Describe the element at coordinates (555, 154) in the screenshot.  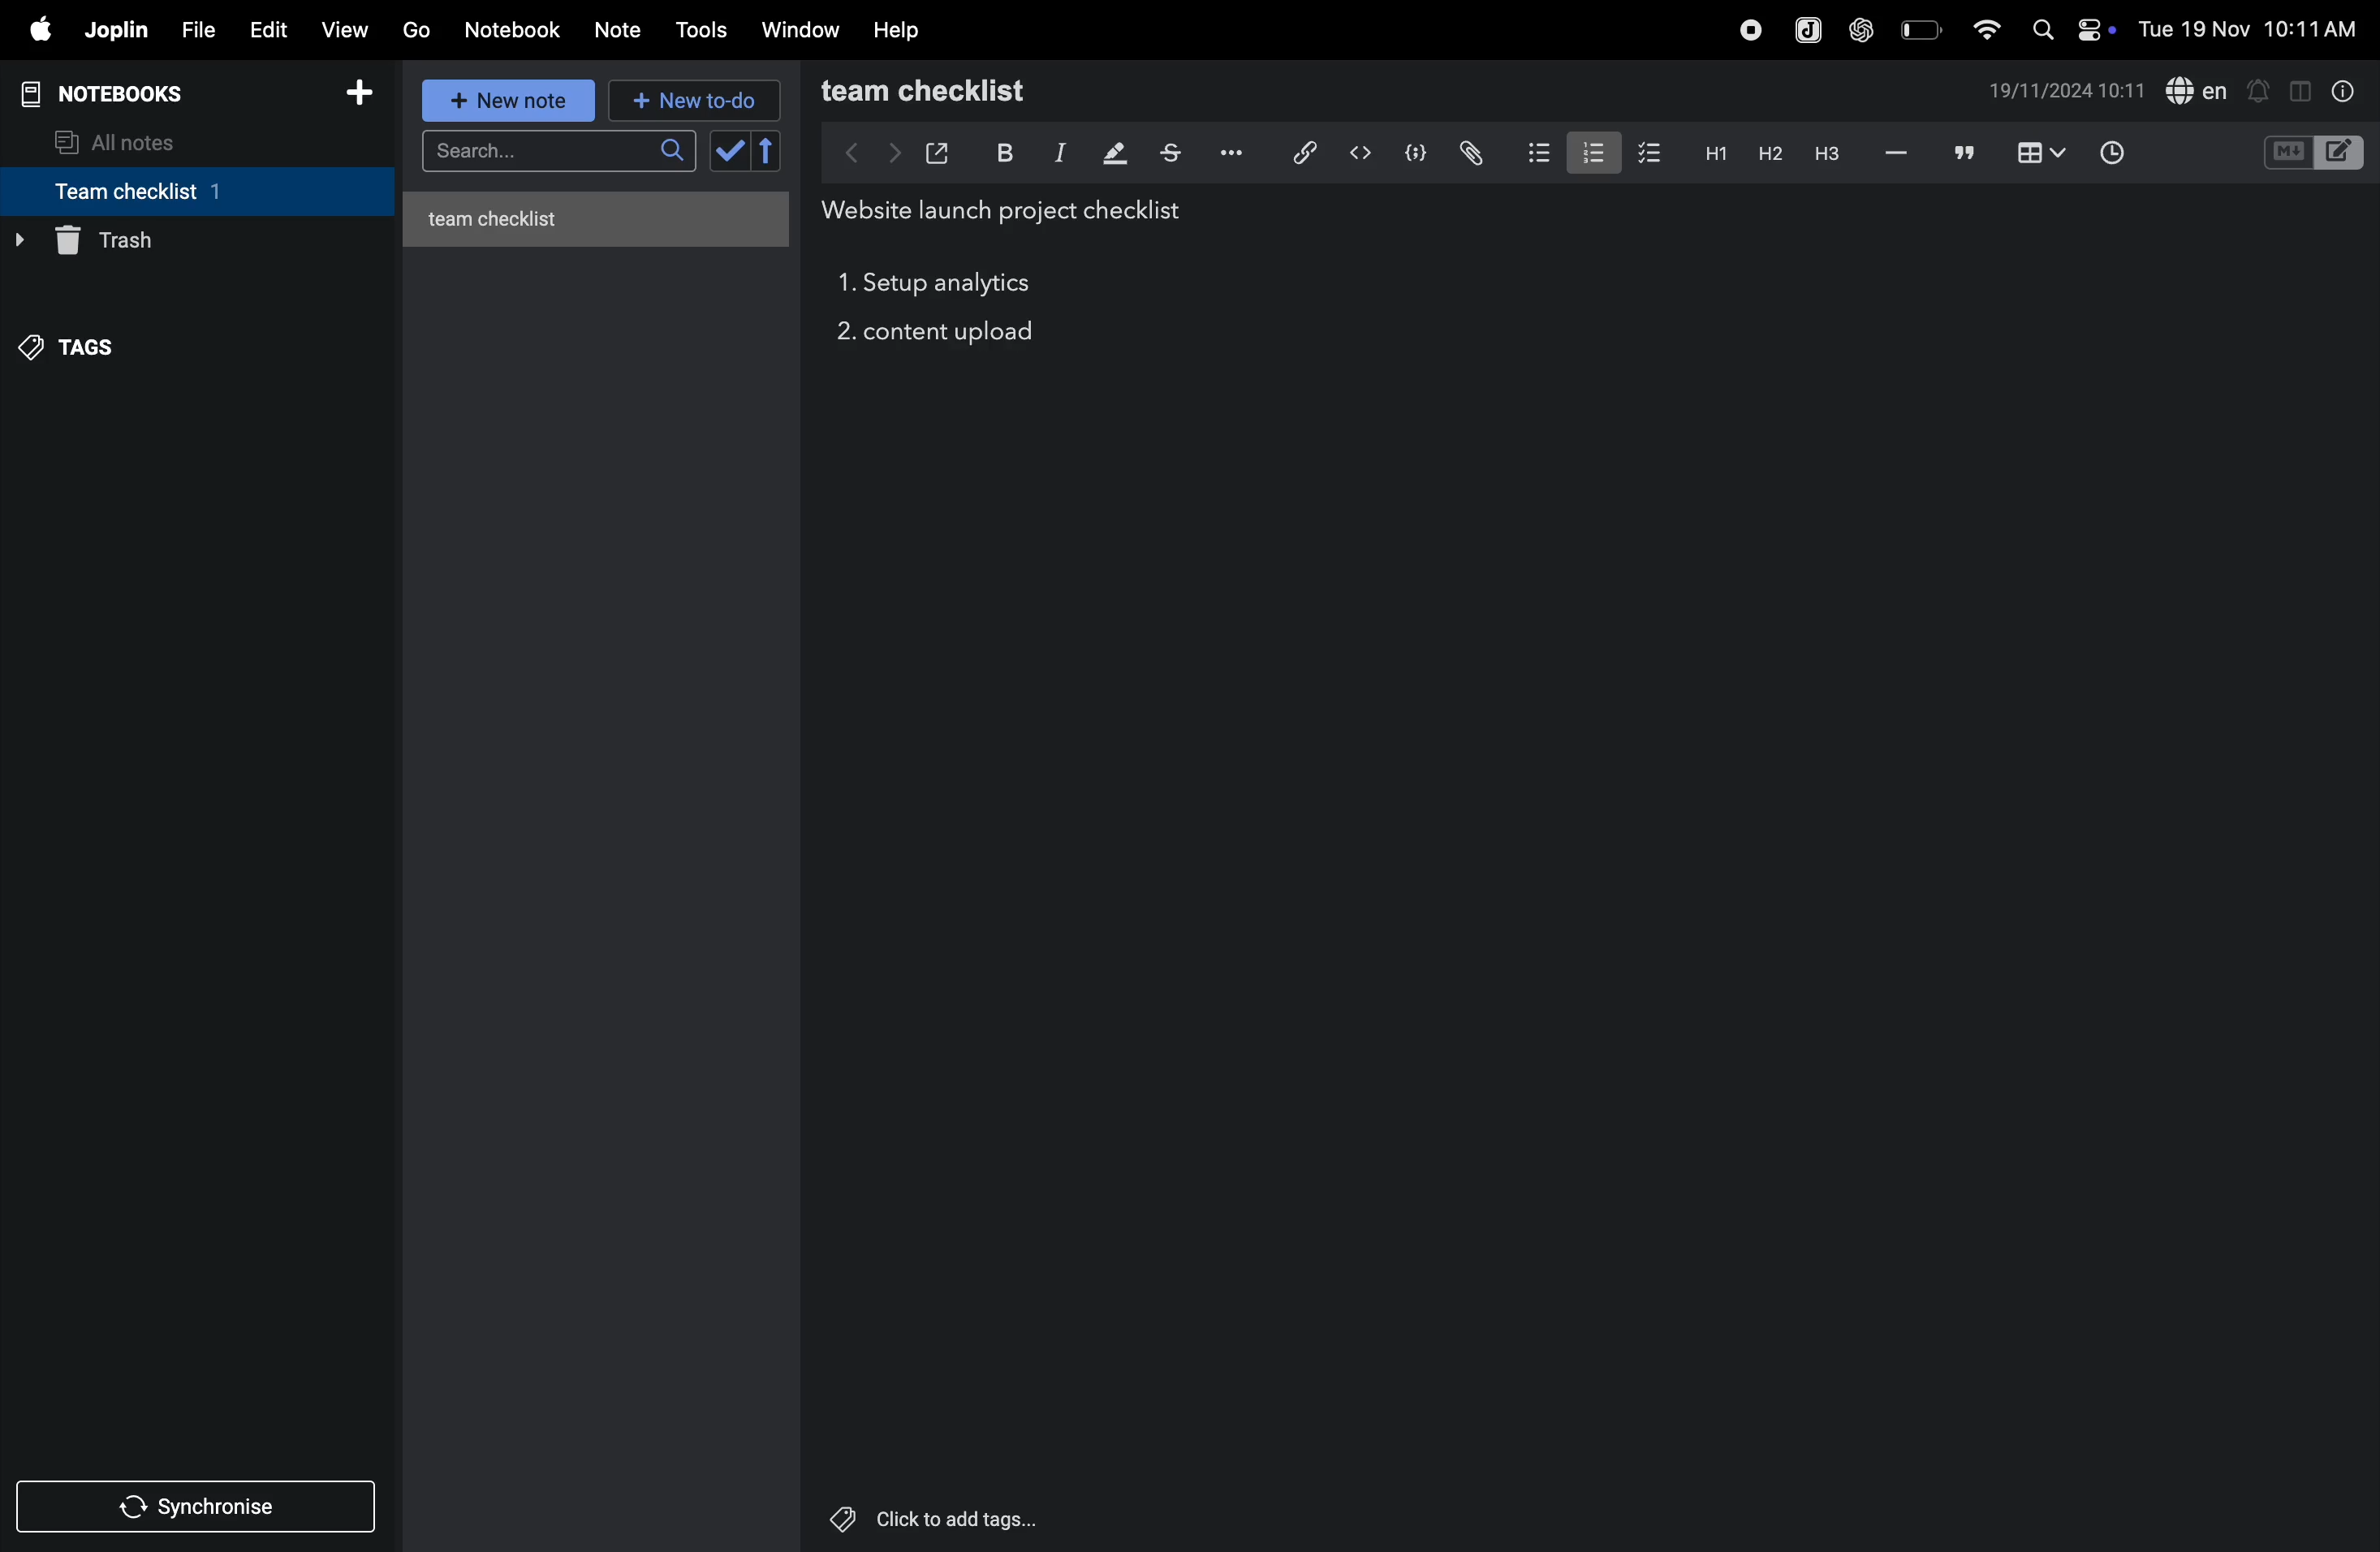
I see `search ` at that location.